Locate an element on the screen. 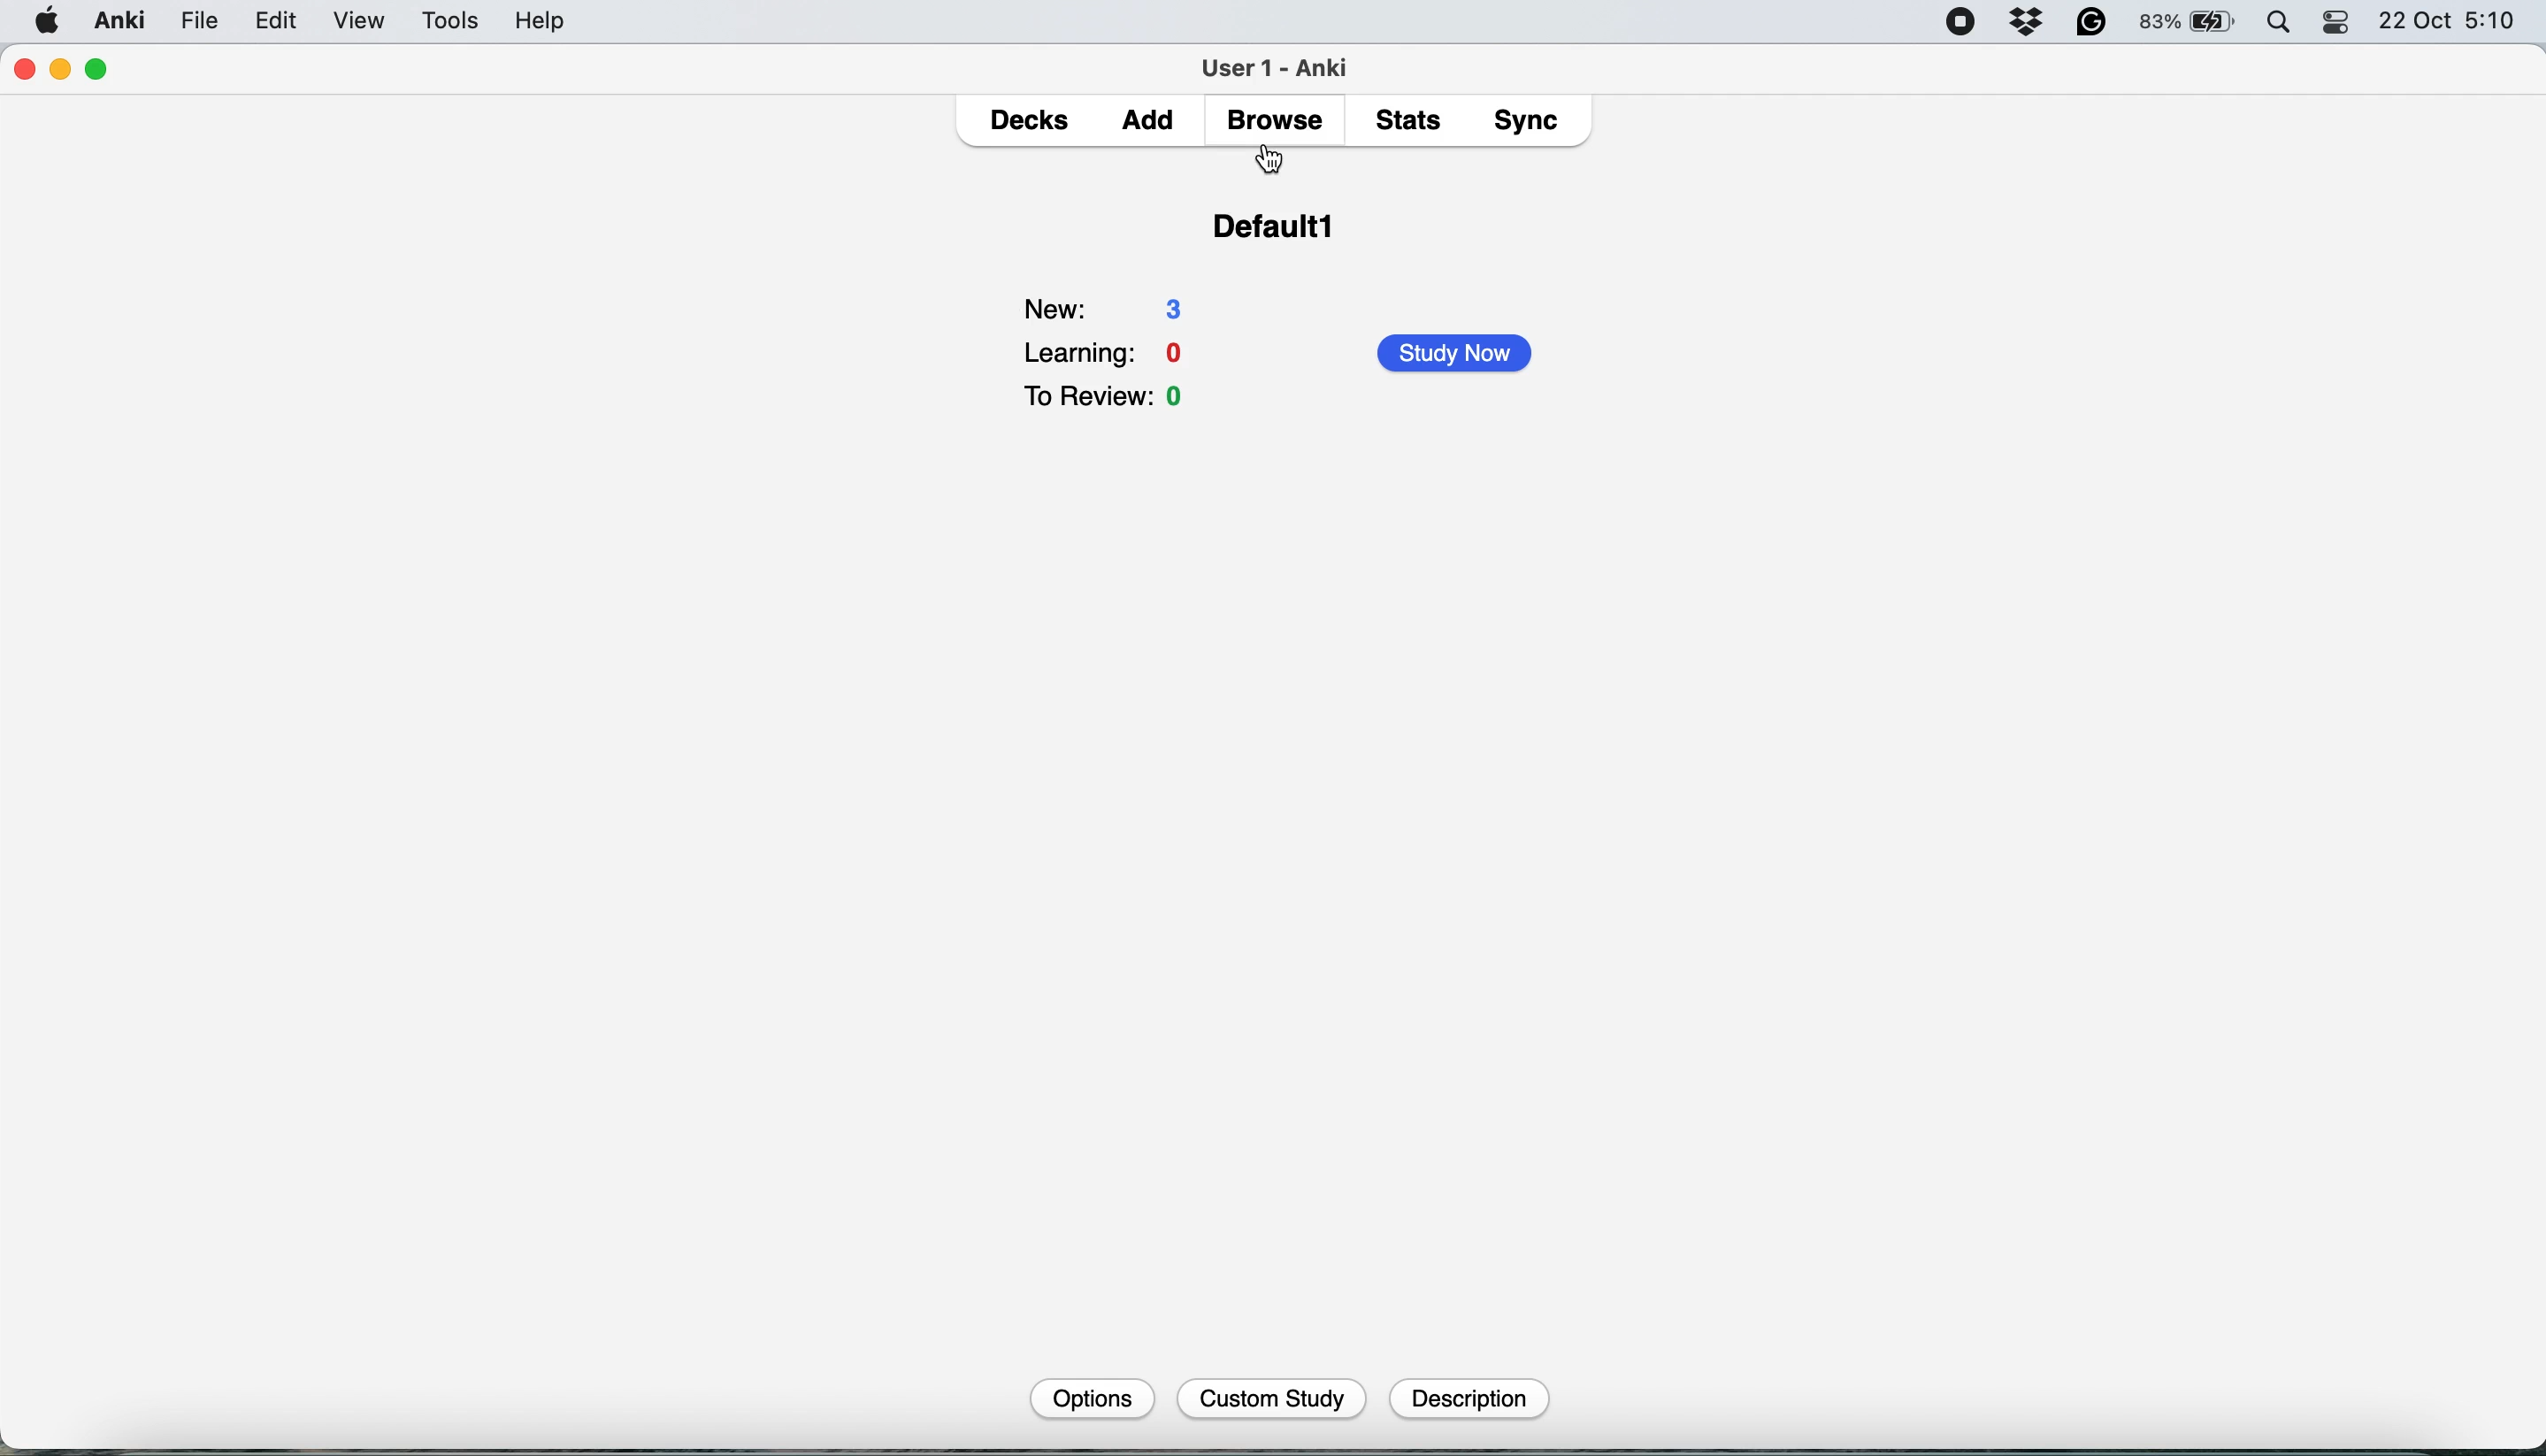 The width and height of the screenshot is (2546, 1456). user 1 - Anki is located at coordinates (1286, 64).